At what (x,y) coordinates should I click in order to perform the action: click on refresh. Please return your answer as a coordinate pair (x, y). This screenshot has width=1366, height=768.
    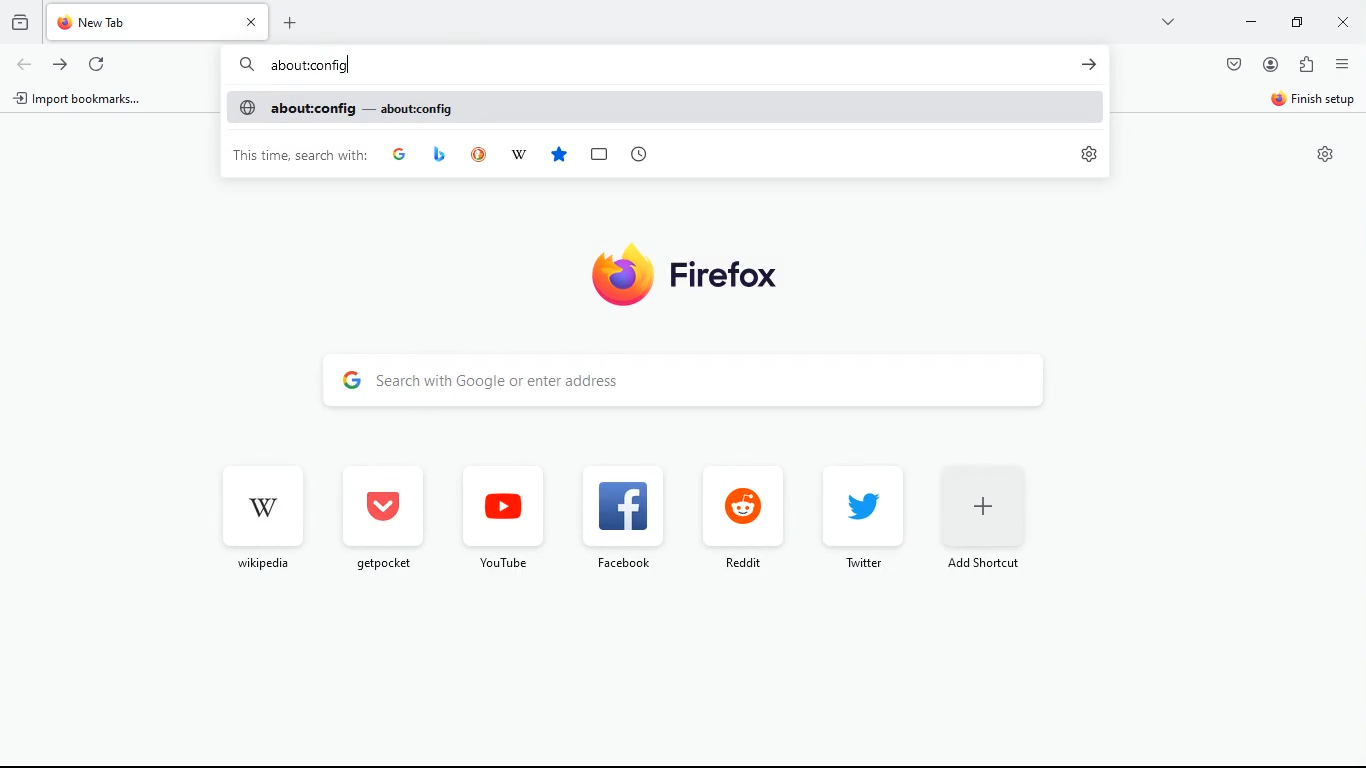
    Looking at the image, I should click on (99, 66).